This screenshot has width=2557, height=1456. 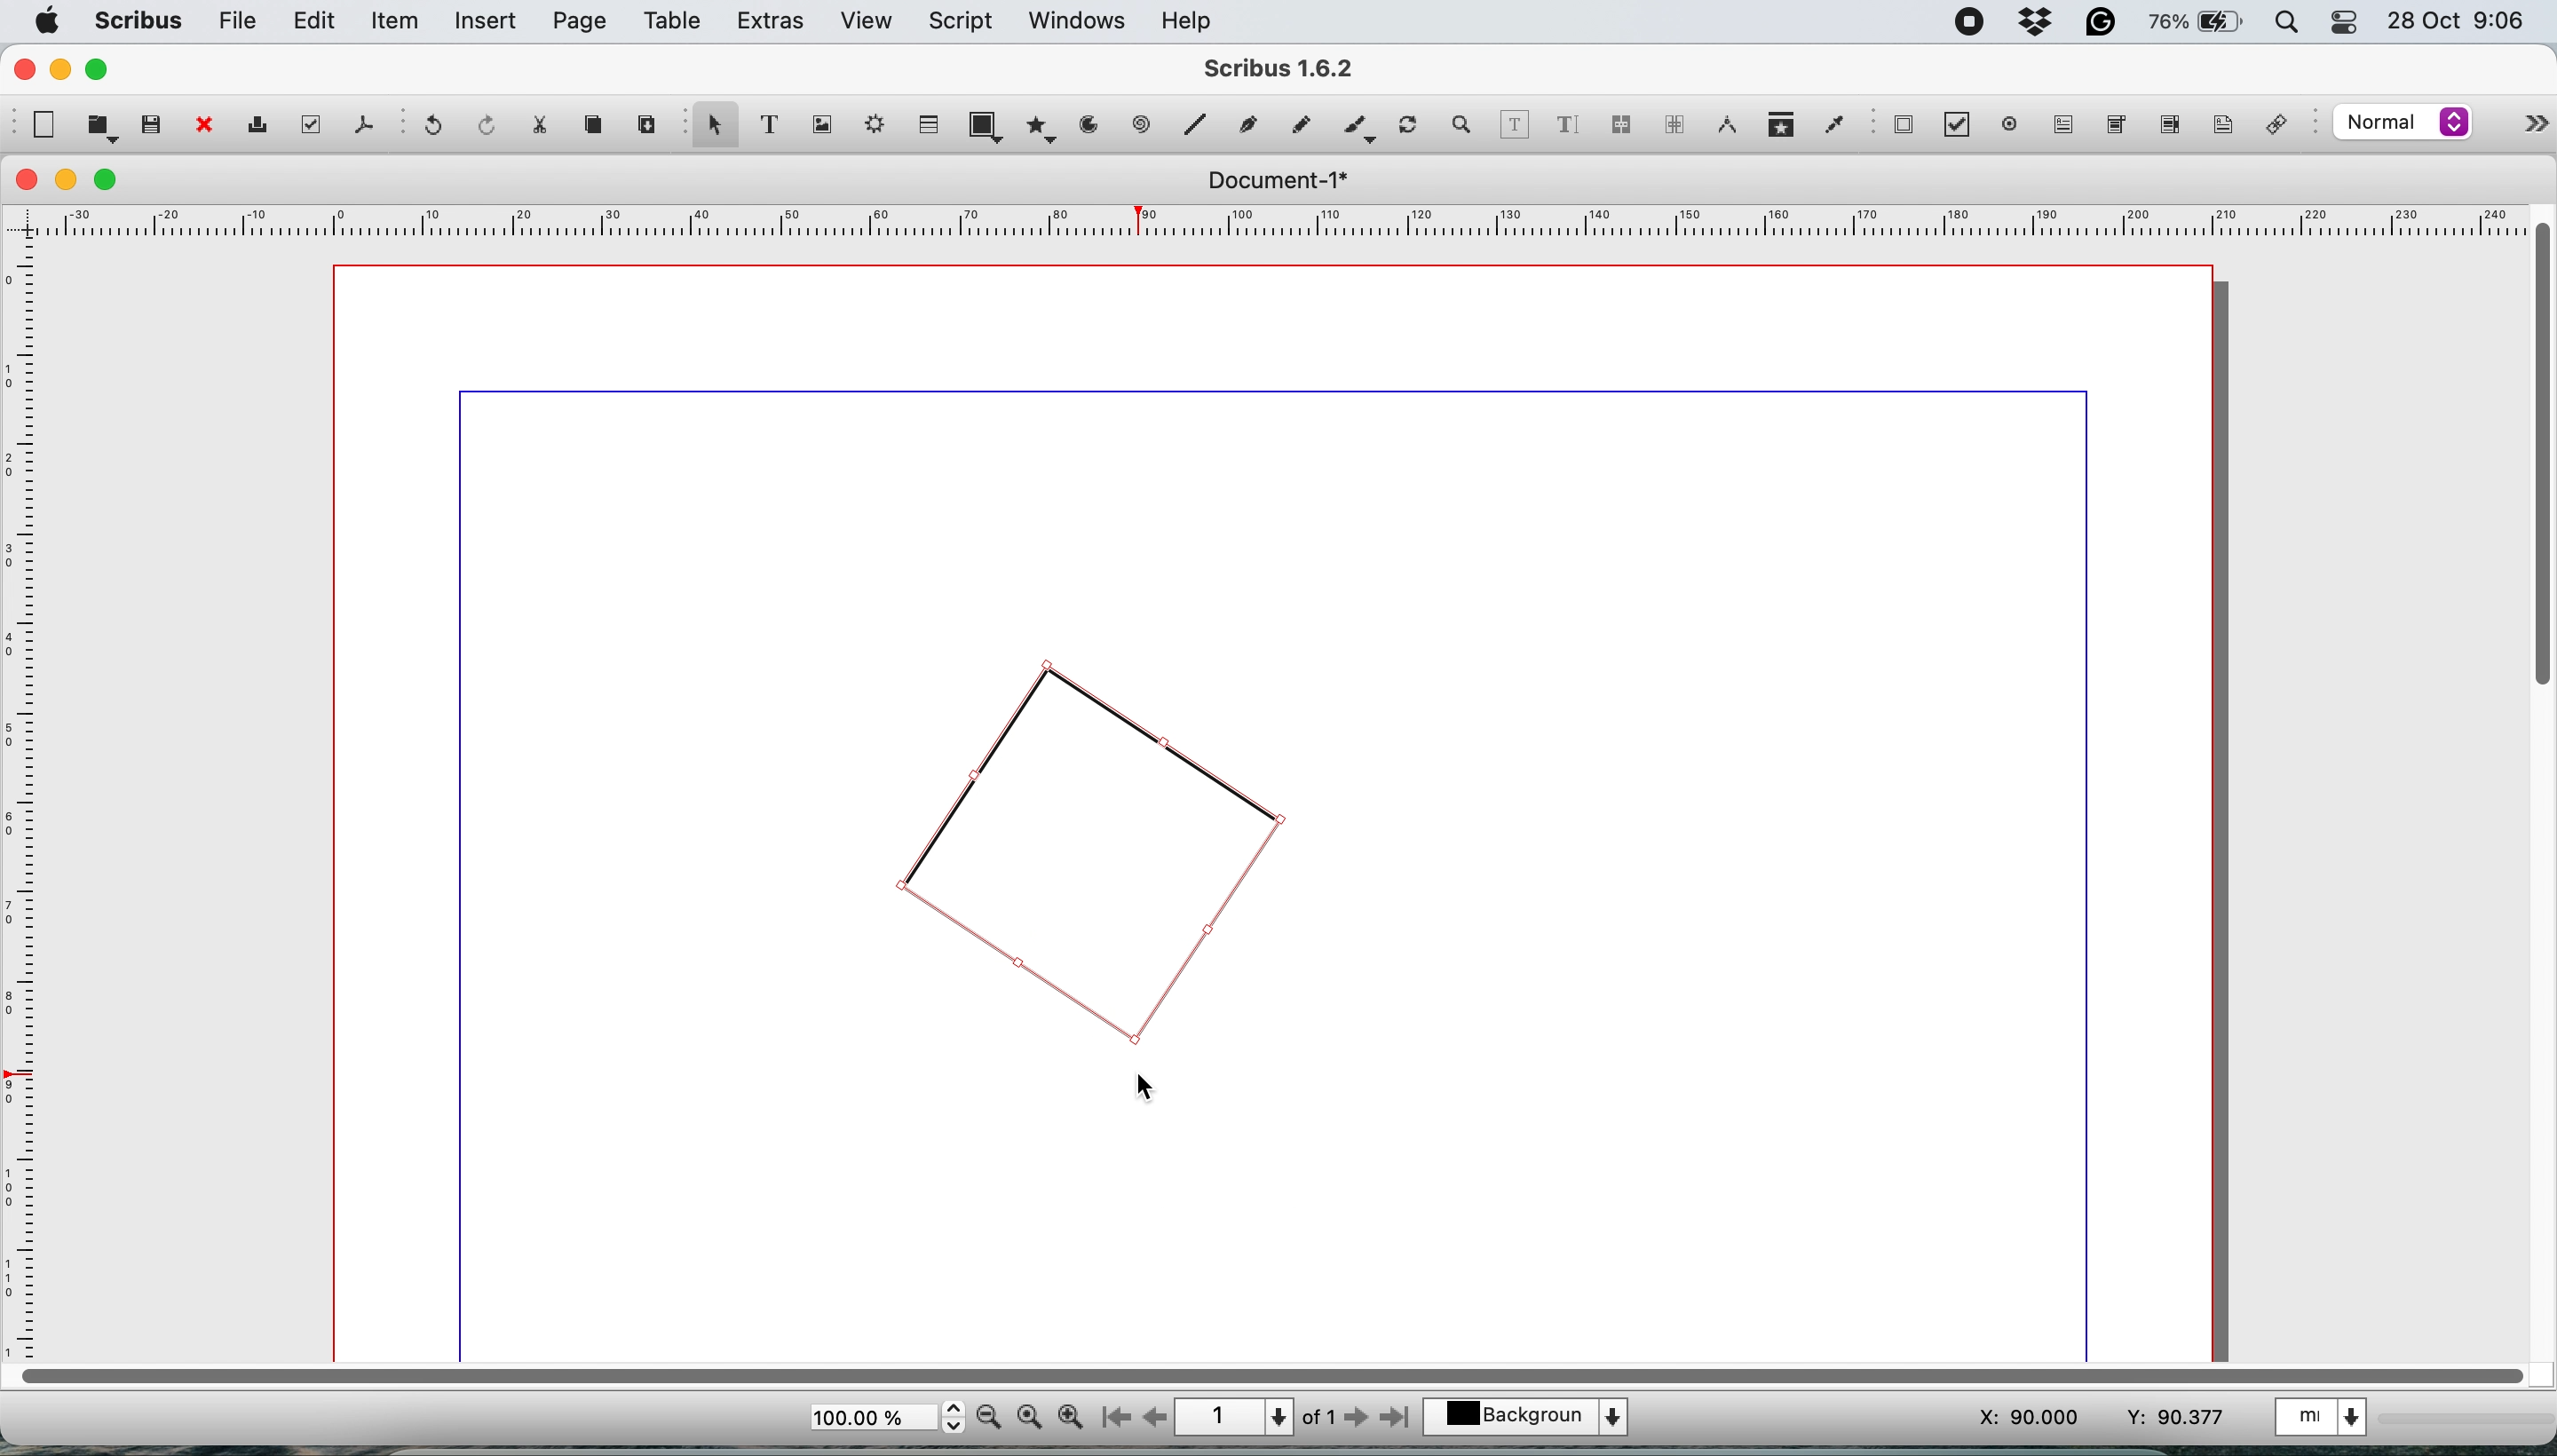 I want to click on zoom in and out, so click(x=1467, y=125).